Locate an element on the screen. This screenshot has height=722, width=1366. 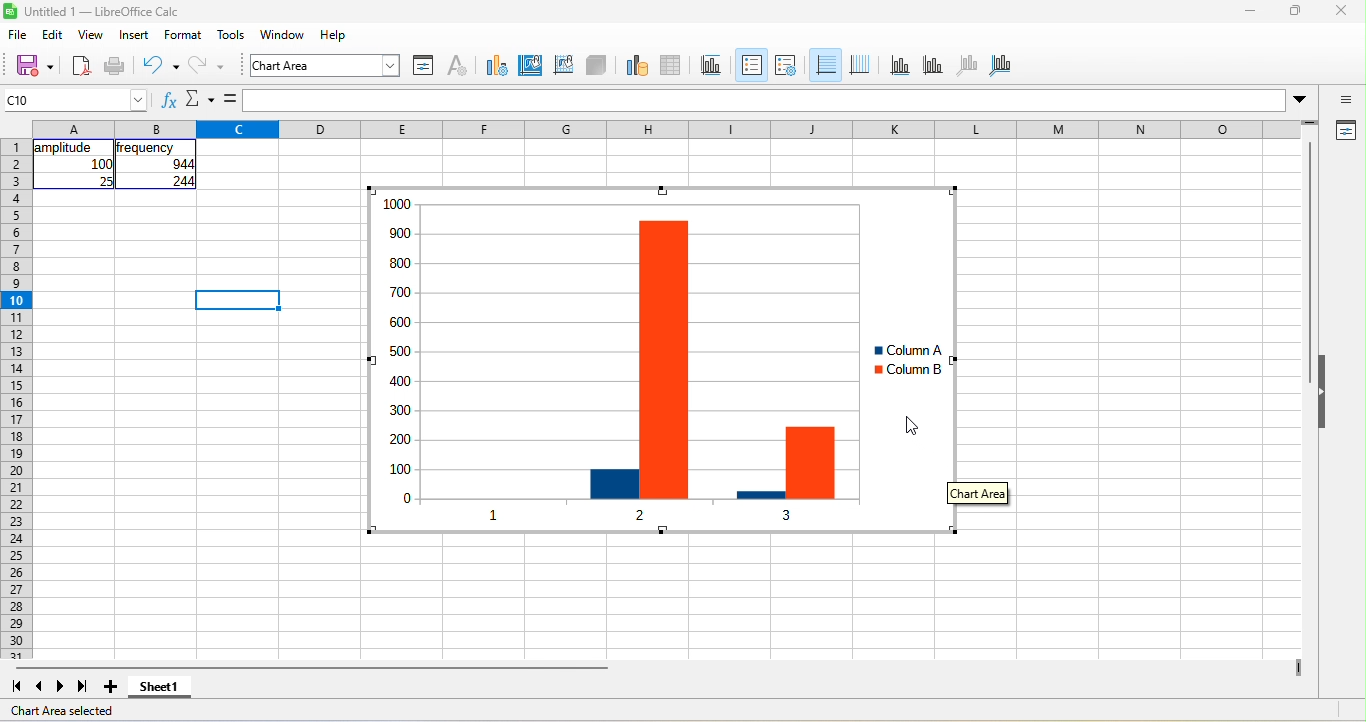
244 is located at coordinates (183, 181).